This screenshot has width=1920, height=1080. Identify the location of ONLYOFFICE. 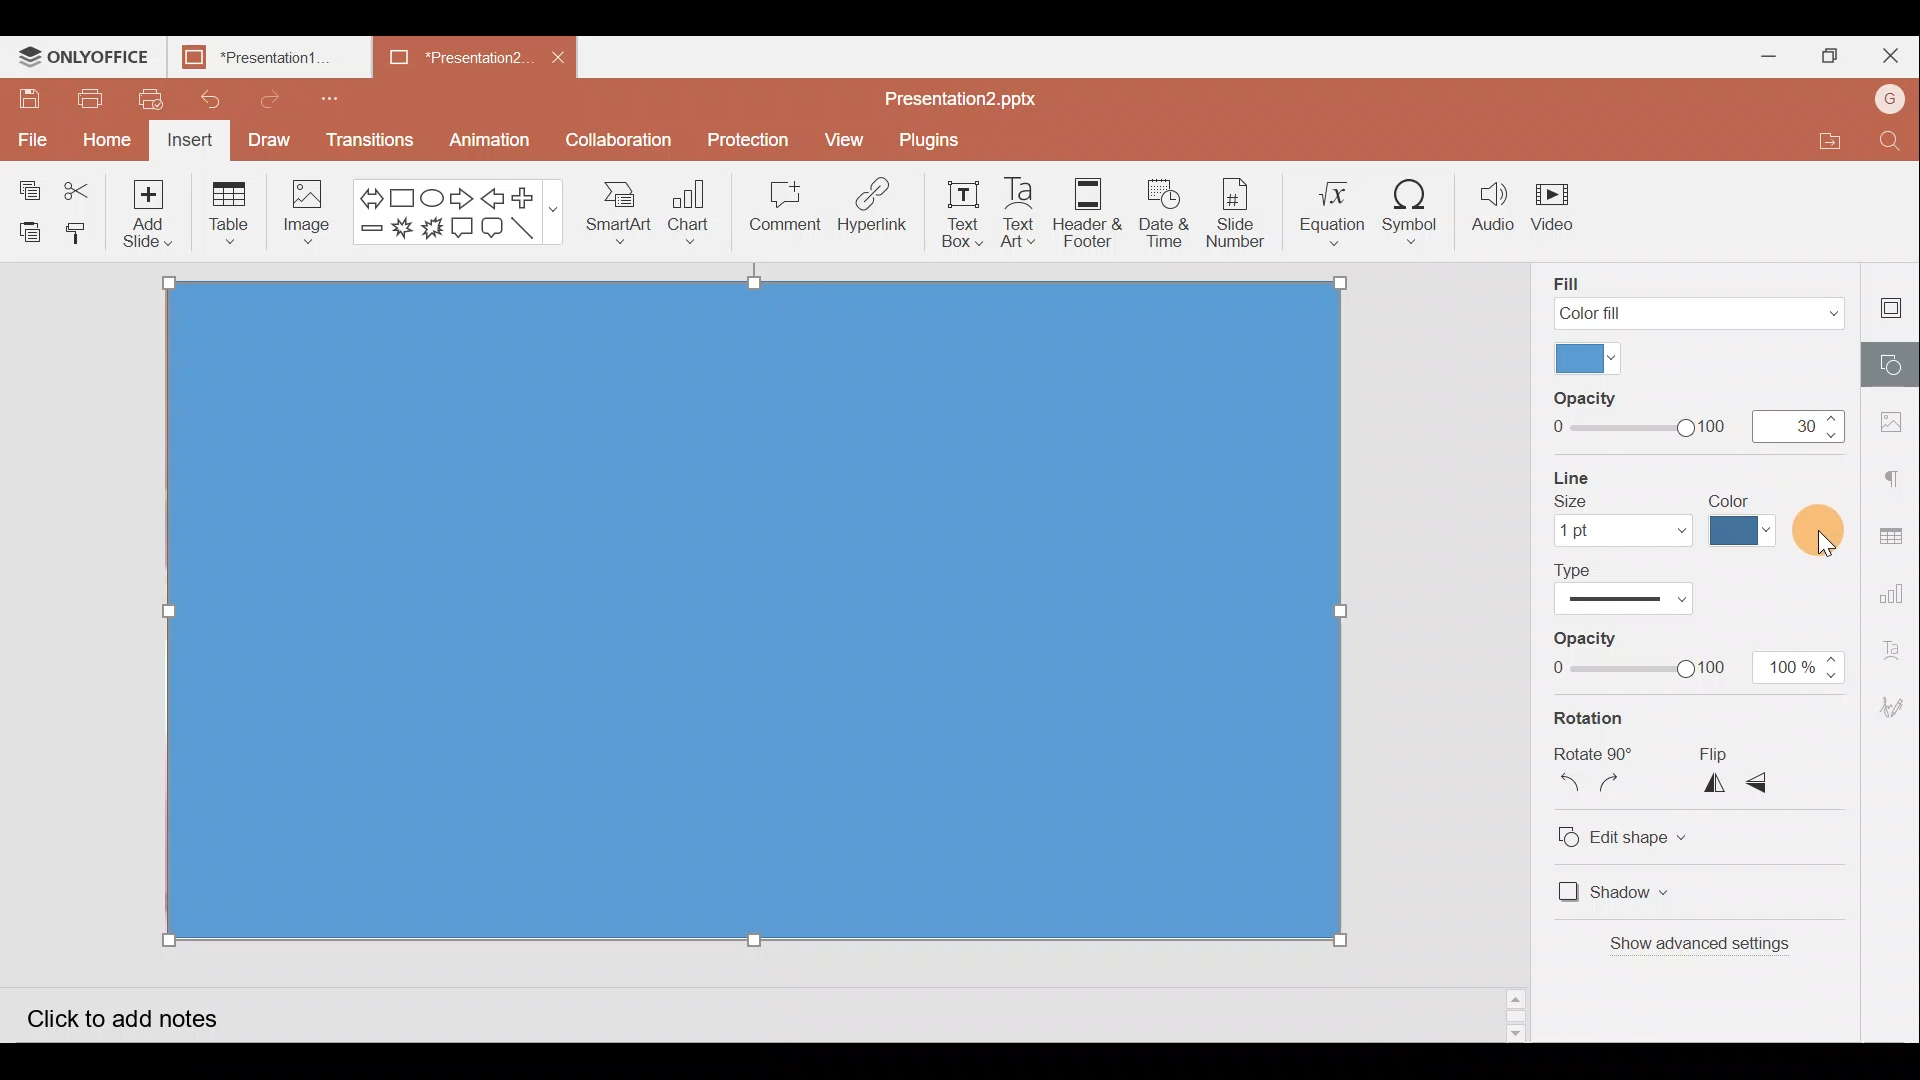
(84, 55).